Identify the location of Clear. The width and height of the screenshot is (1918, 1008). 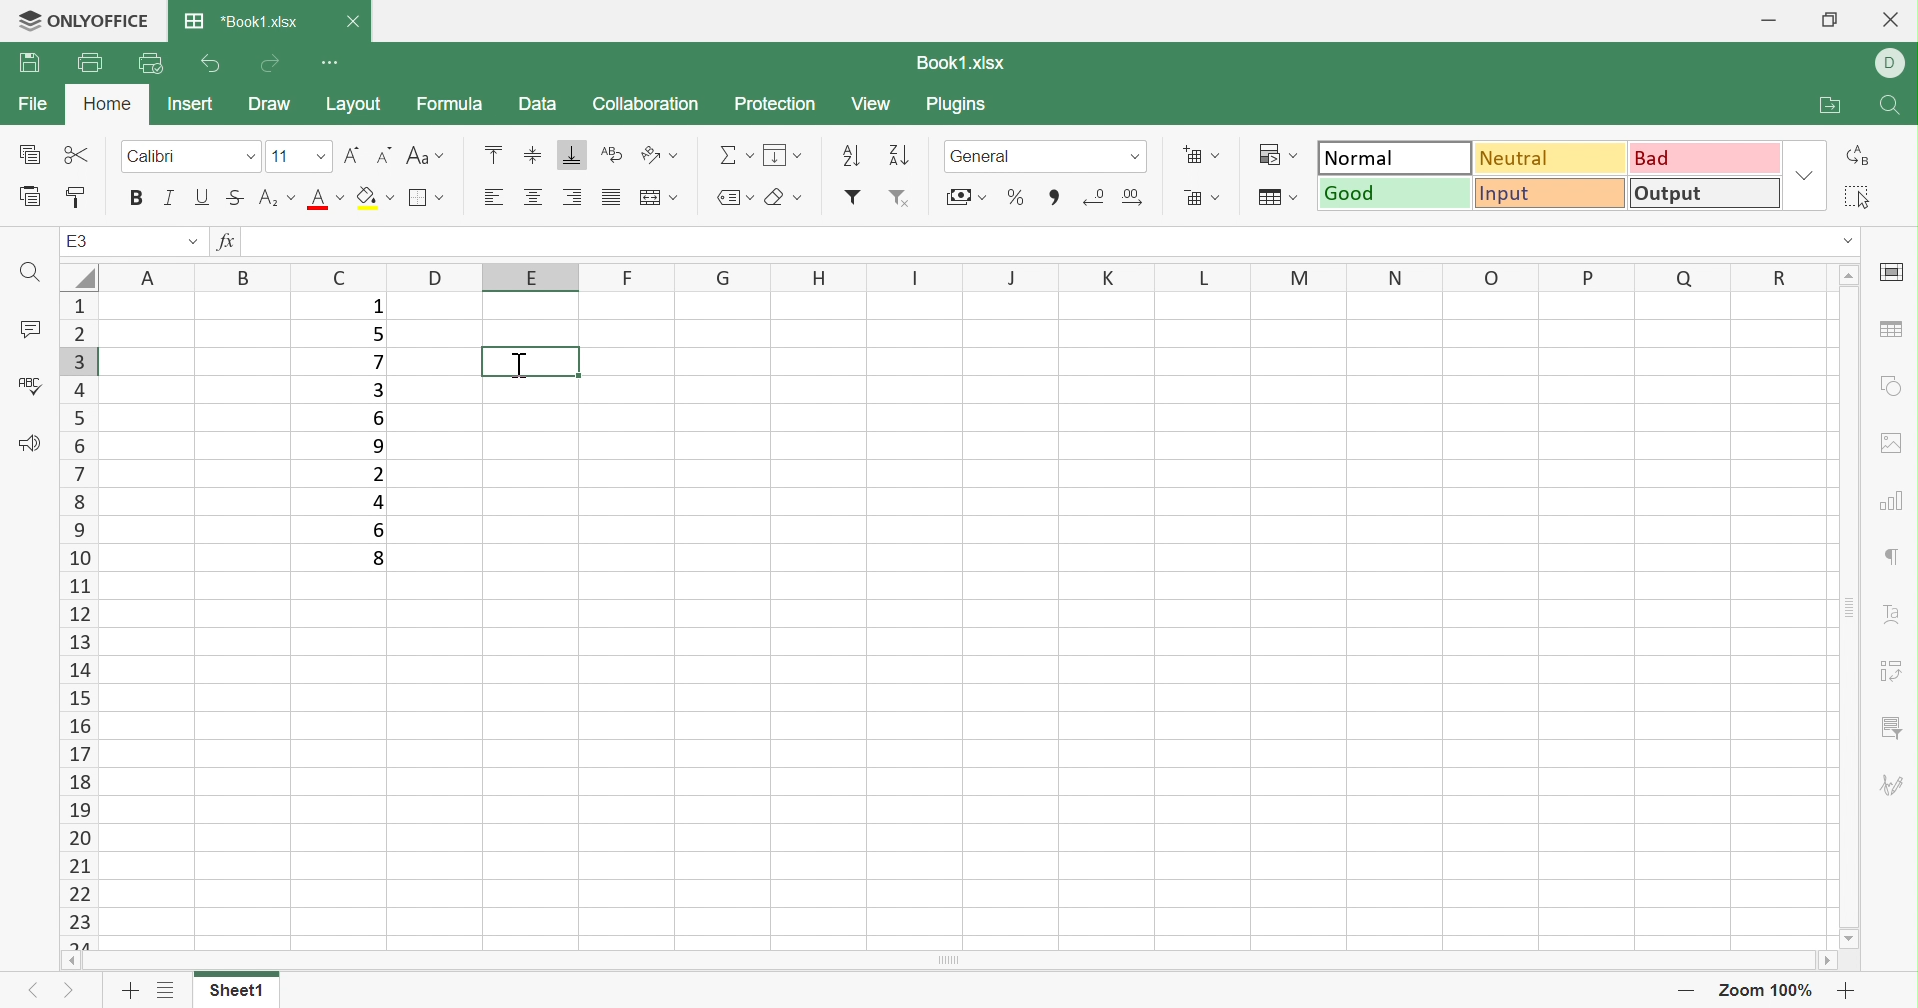
(780, 194).